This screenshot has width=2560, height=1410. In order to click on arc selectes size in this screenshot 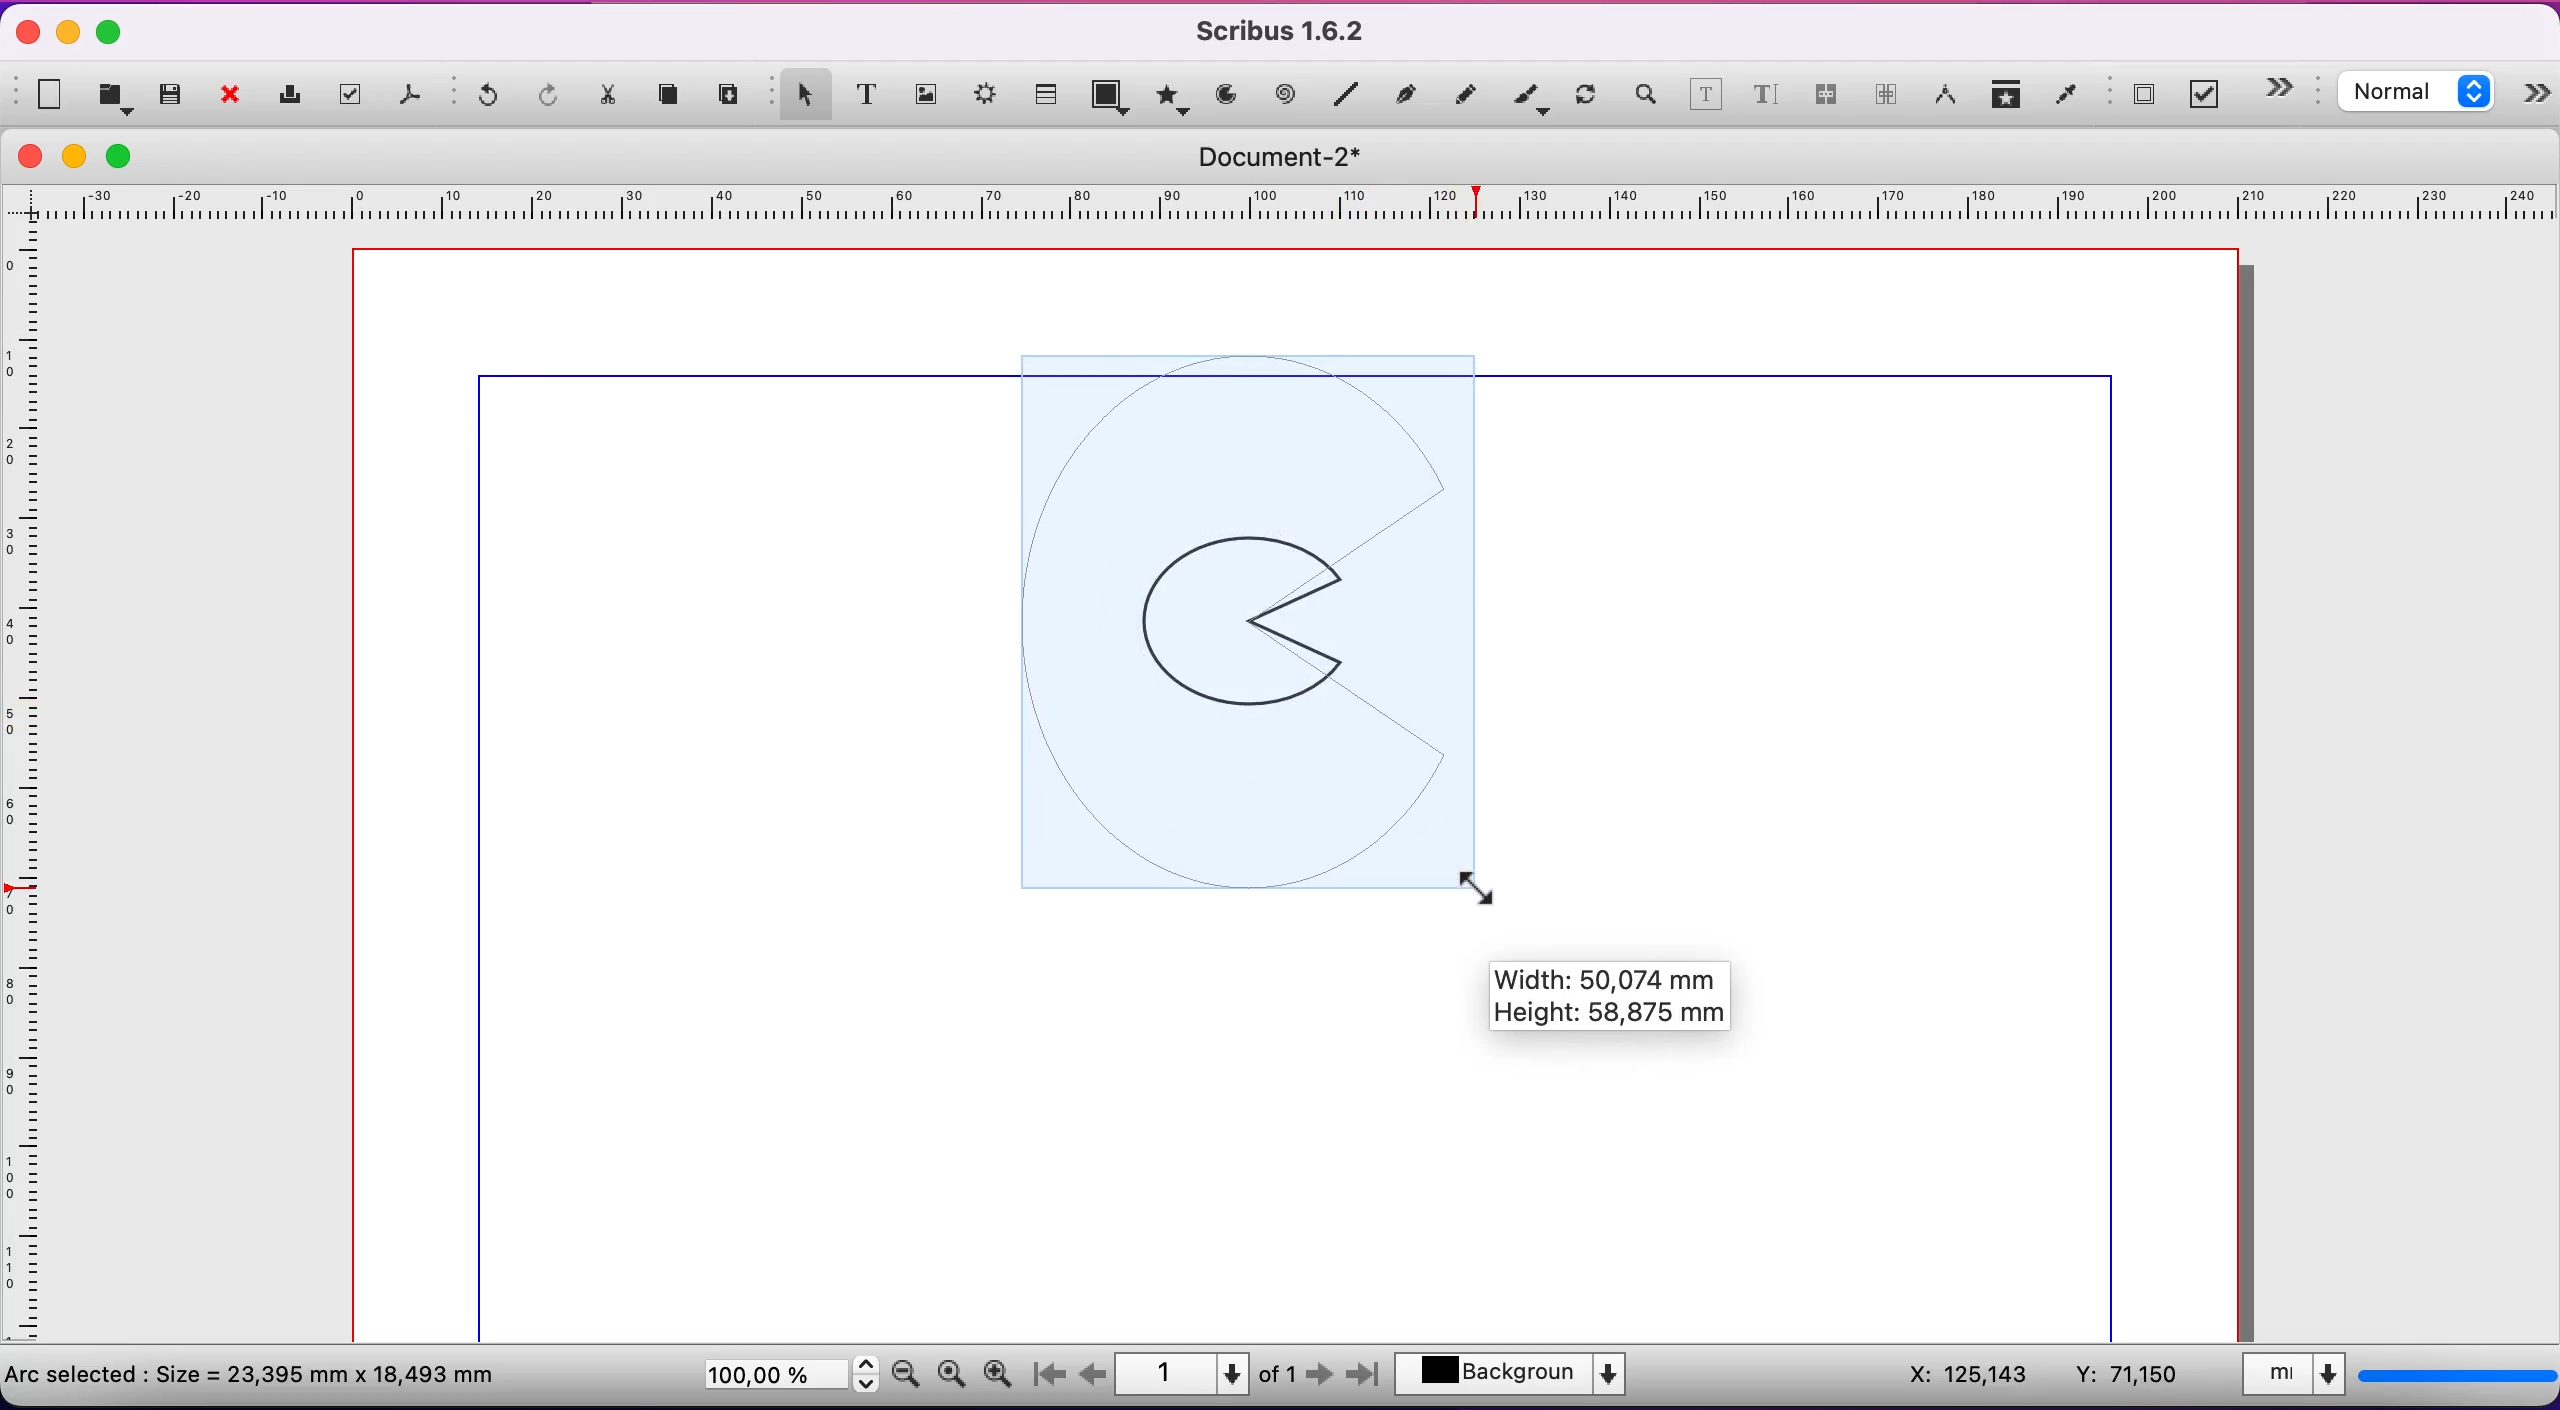, I will do `click(267, 1372)`.